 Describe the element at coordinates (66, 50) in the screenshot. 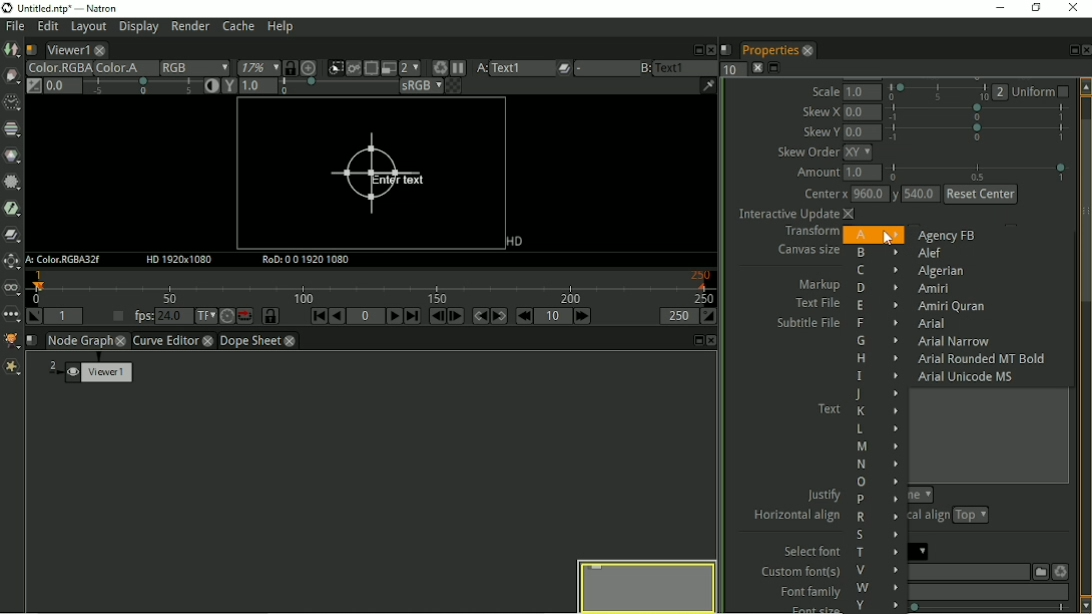

I see `Viewer1` at that location.